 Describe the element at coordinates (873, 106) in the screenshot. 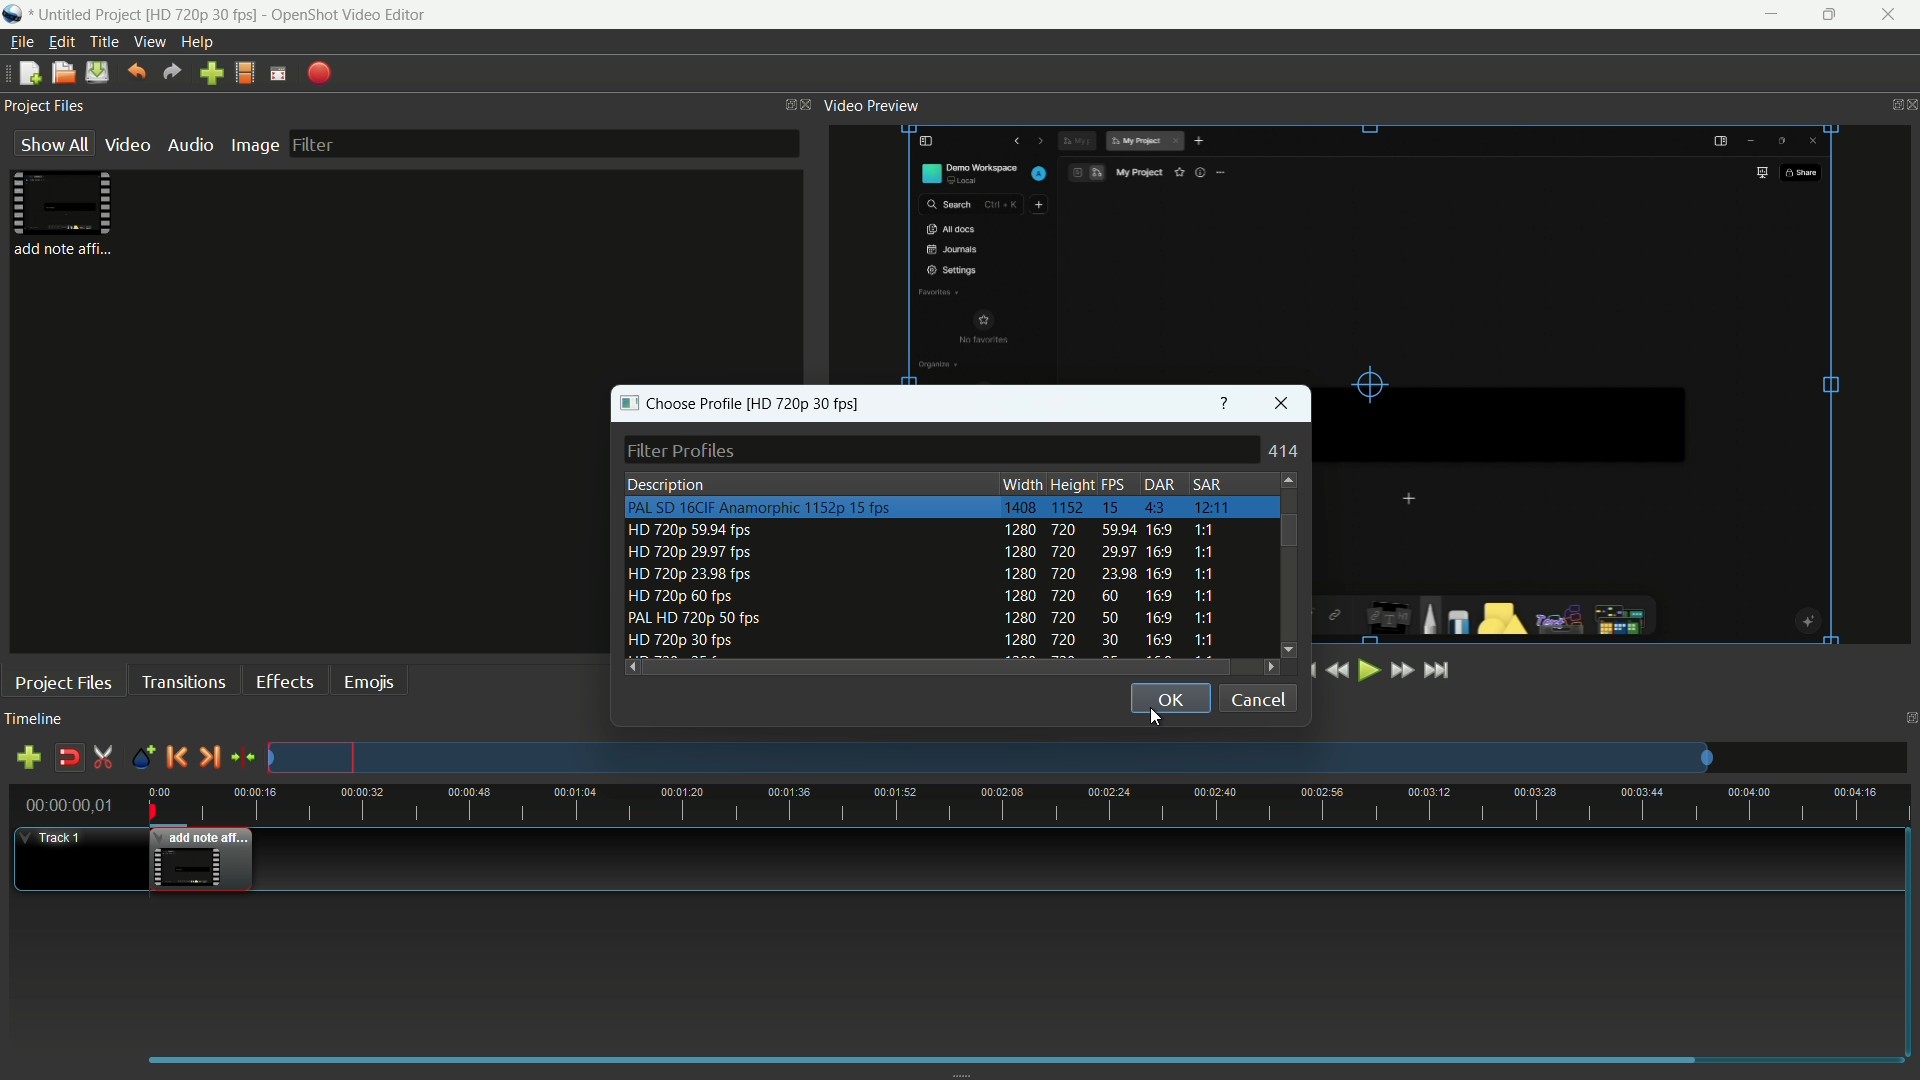

I see `video preview` at that location.